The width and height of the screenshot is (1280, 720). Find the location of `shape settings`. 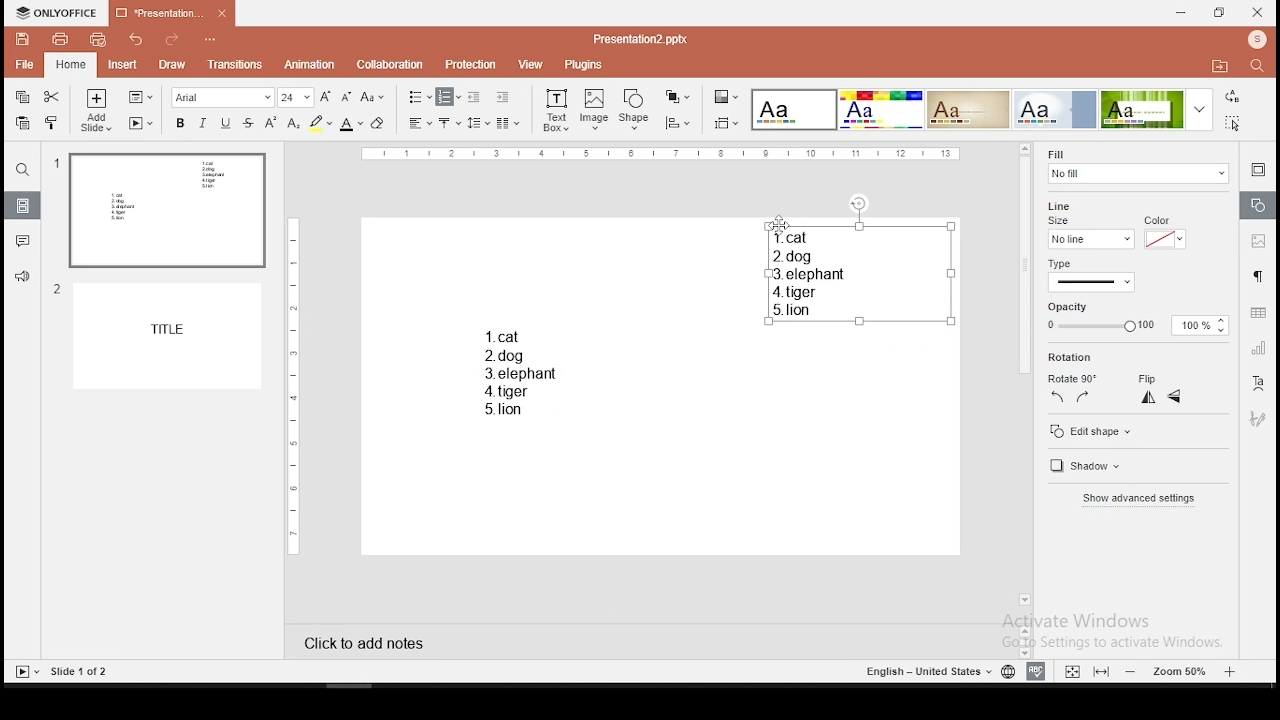

shape settings is located at coordinates (1256, 204).